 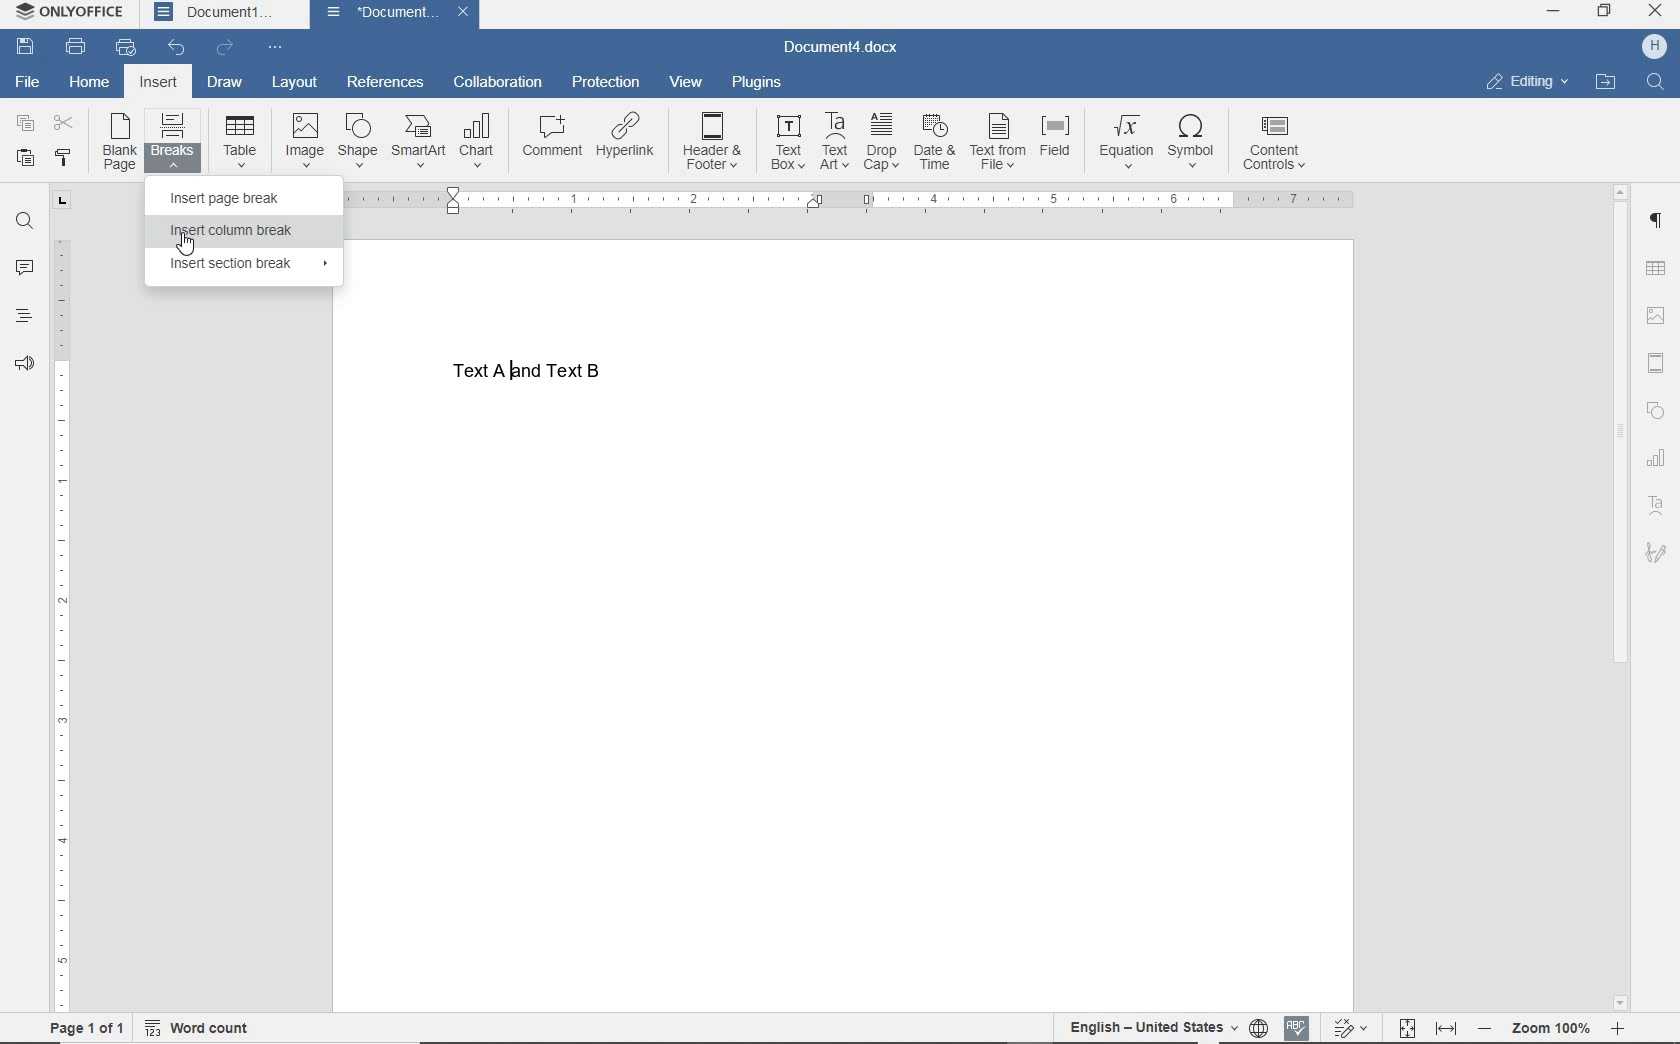 What do you see at coordinates (1655, 317) in the screenshot?
I see `IMAGE` at bounding box center [1655, 317].